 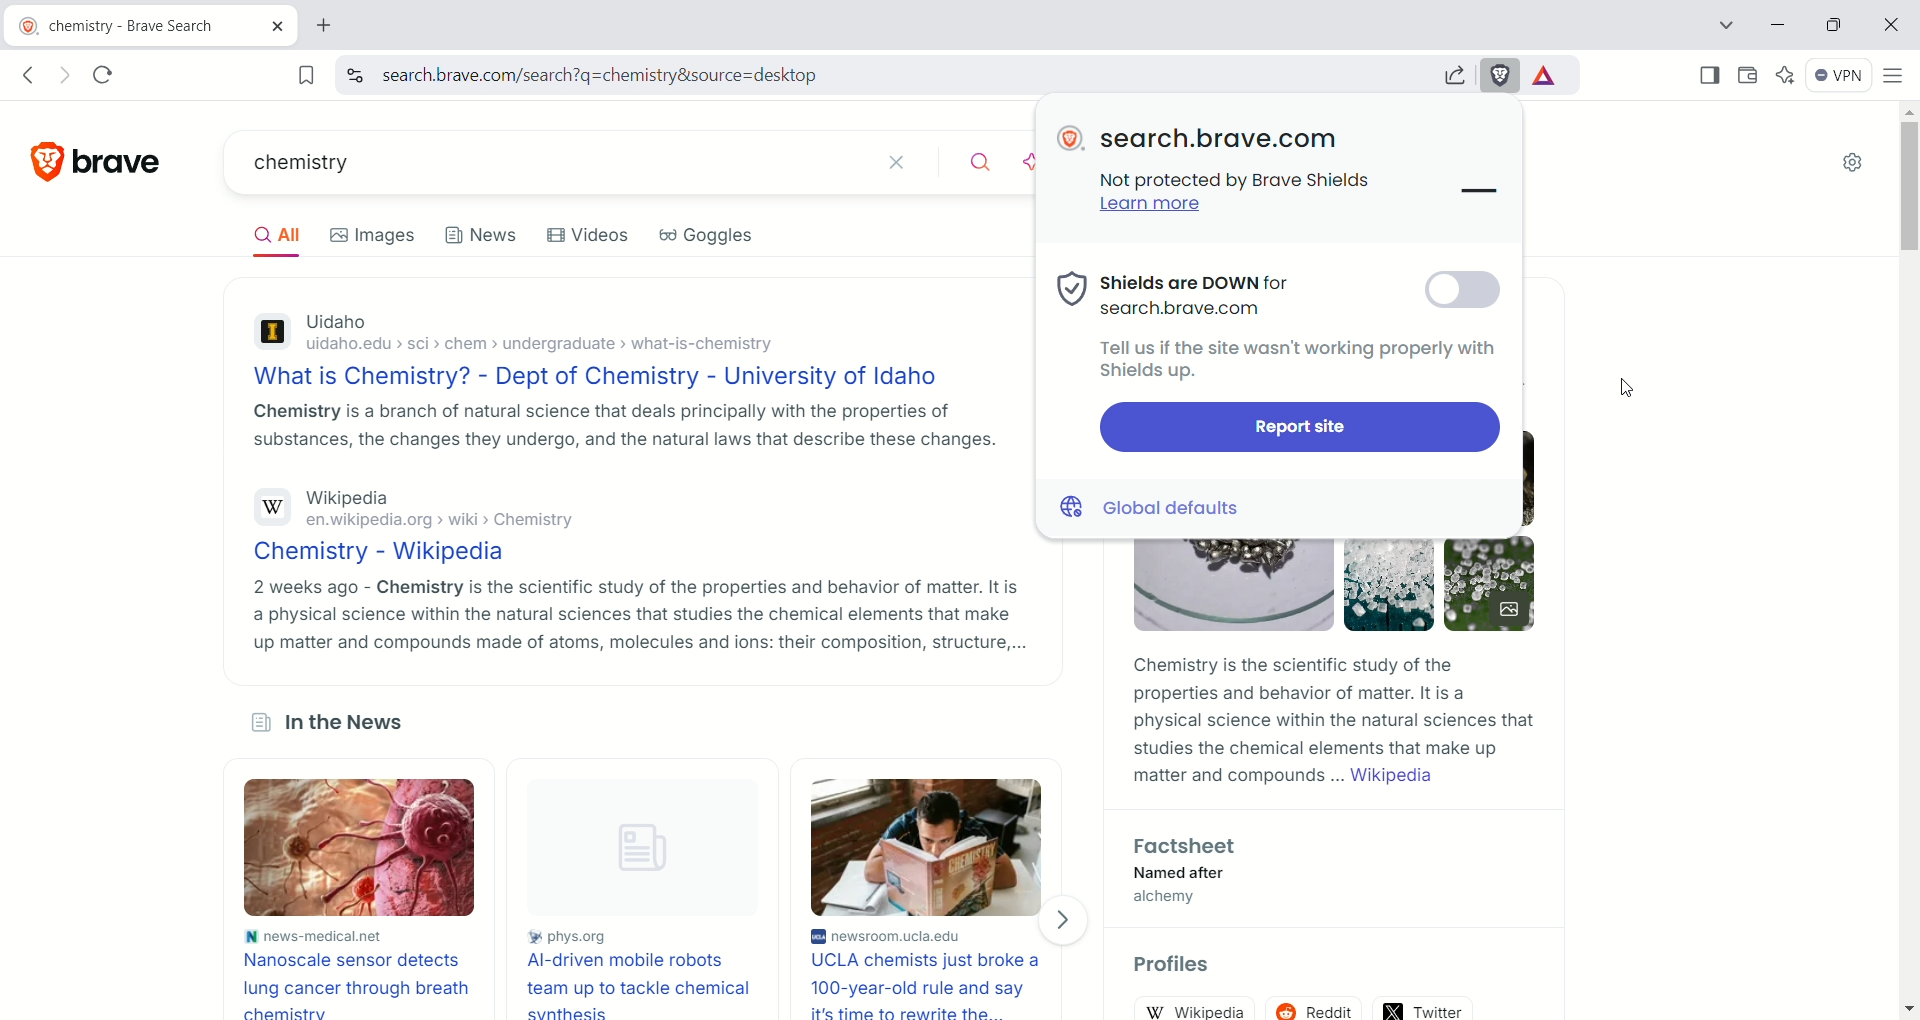 I want to click on chemistry - brave search, so click(x=149, y=23).